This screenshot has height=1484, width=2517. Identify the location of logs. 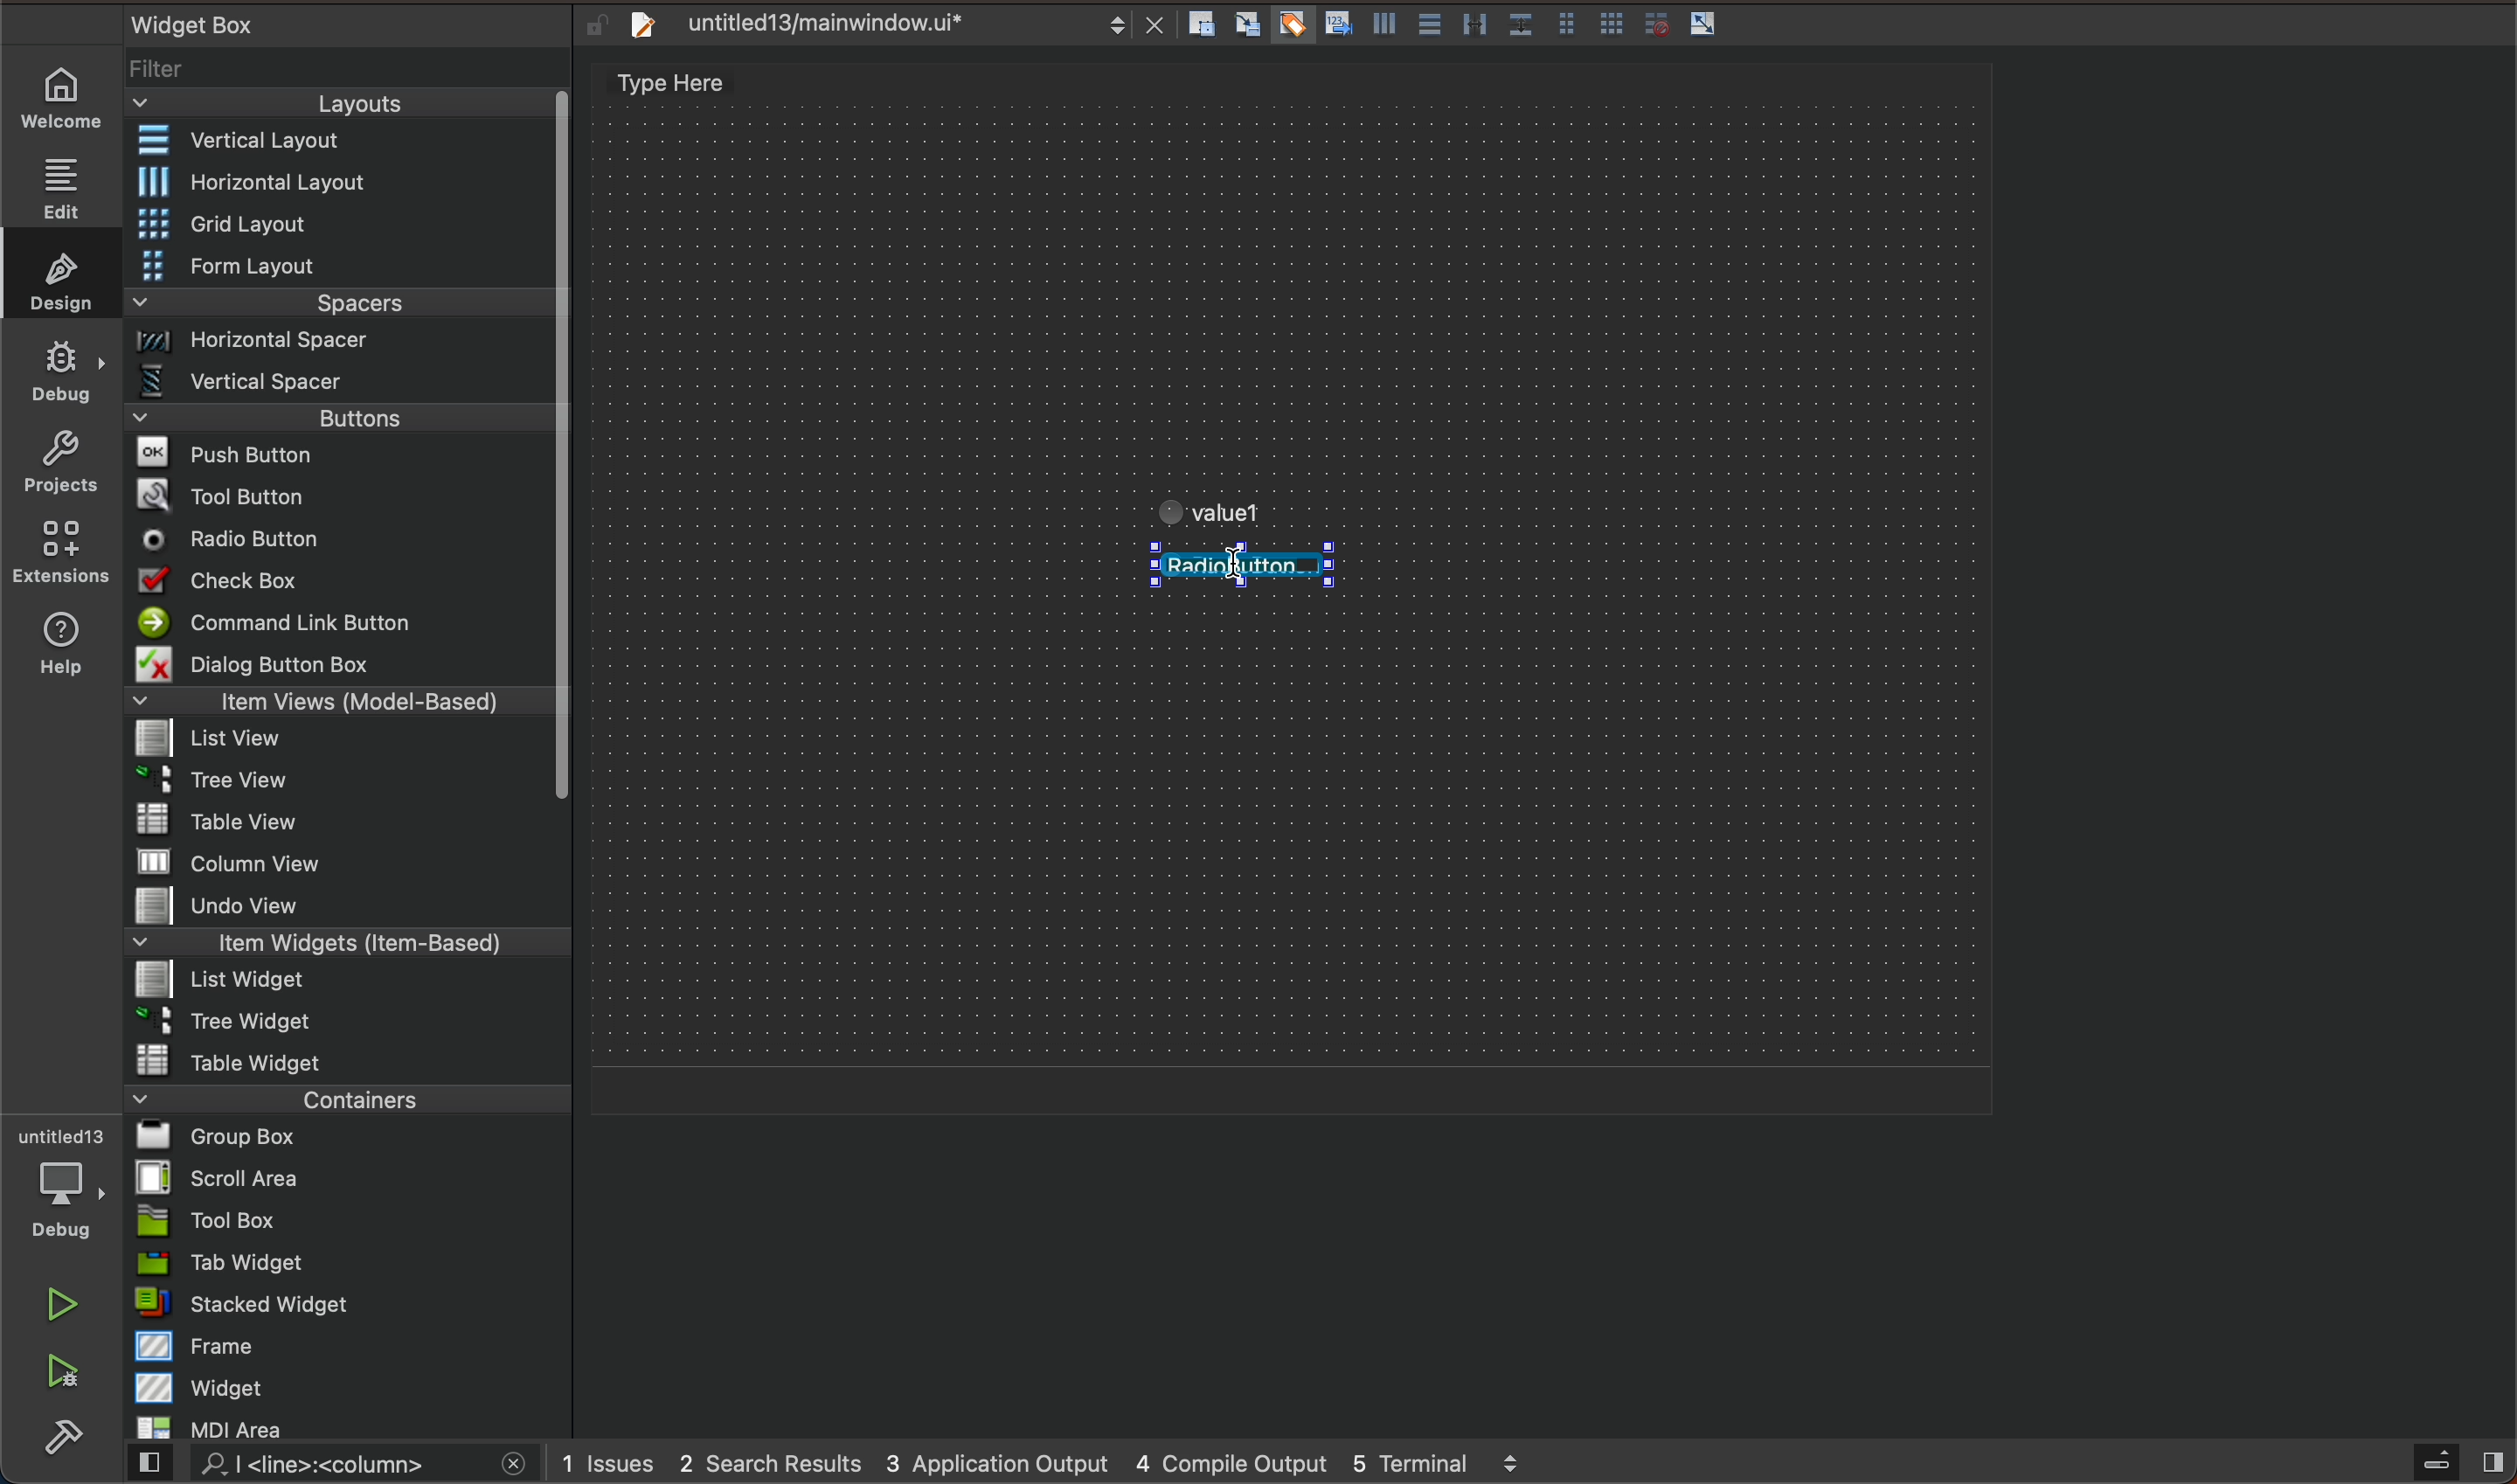
(1067, 1462).